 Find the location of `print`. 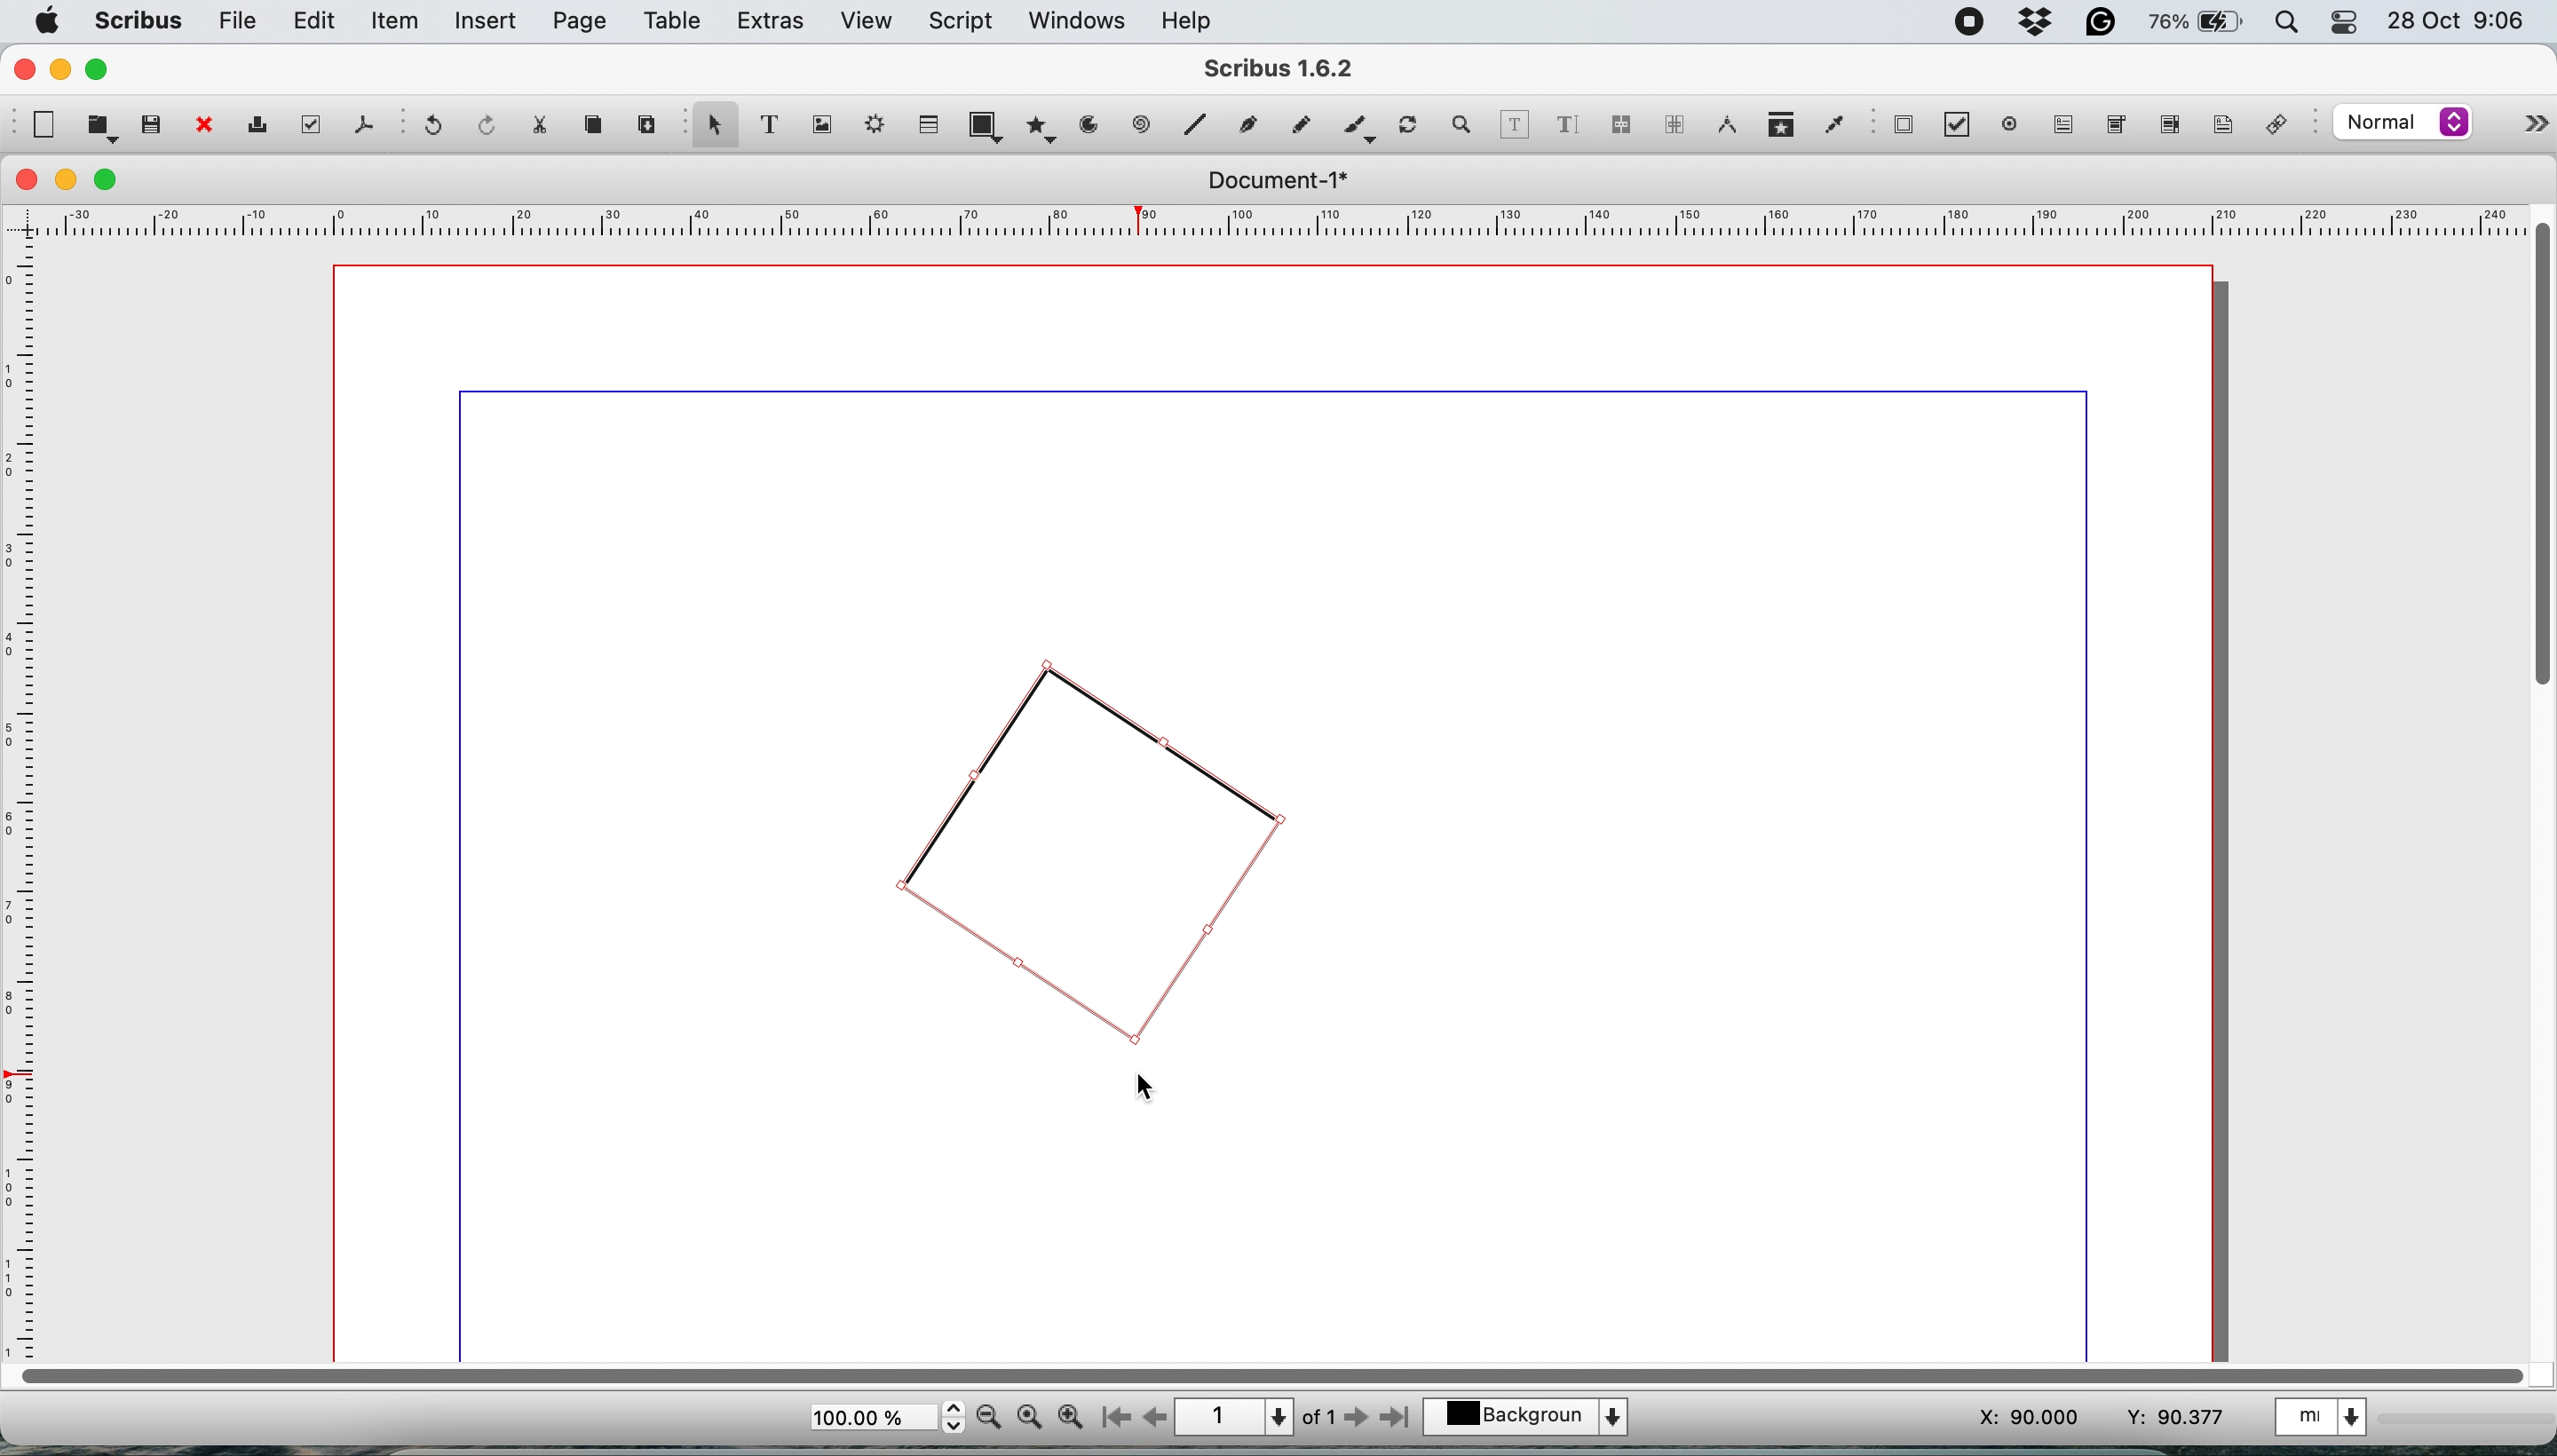

print is located at coordinates (265, 126).